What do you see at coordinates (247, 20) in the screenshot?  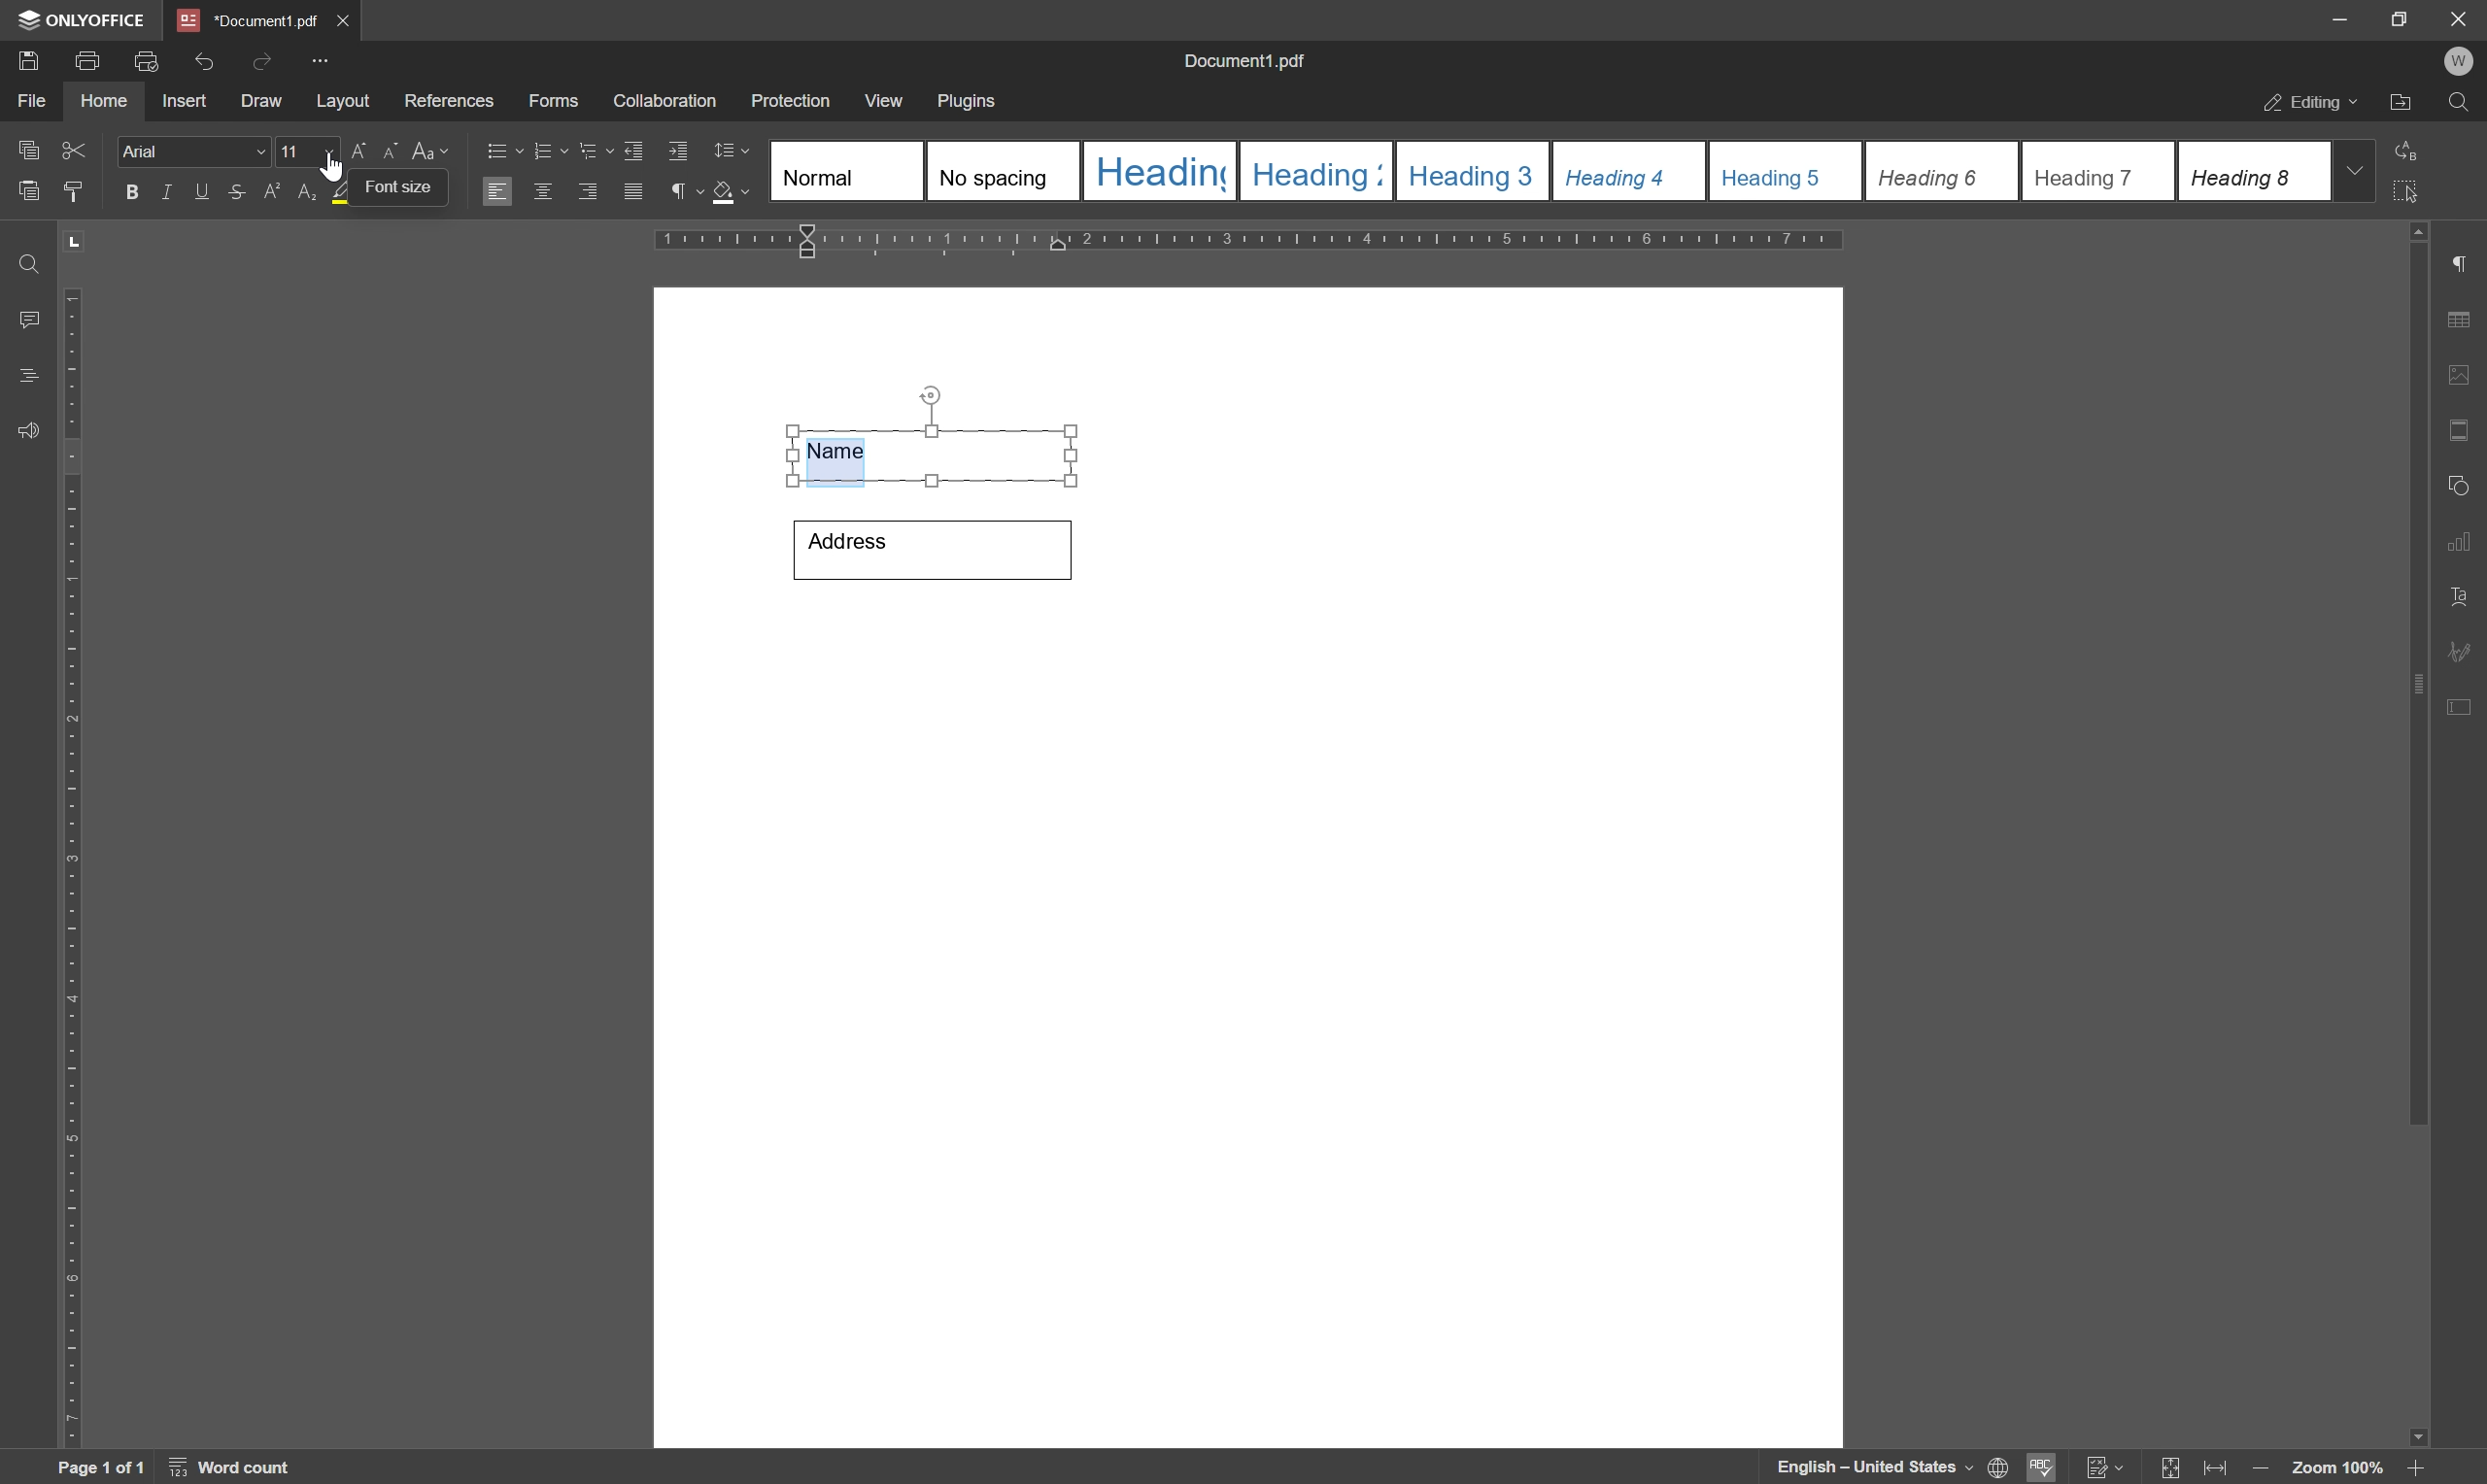 I see `*document1.pdf` at bounding box center [247, 20].